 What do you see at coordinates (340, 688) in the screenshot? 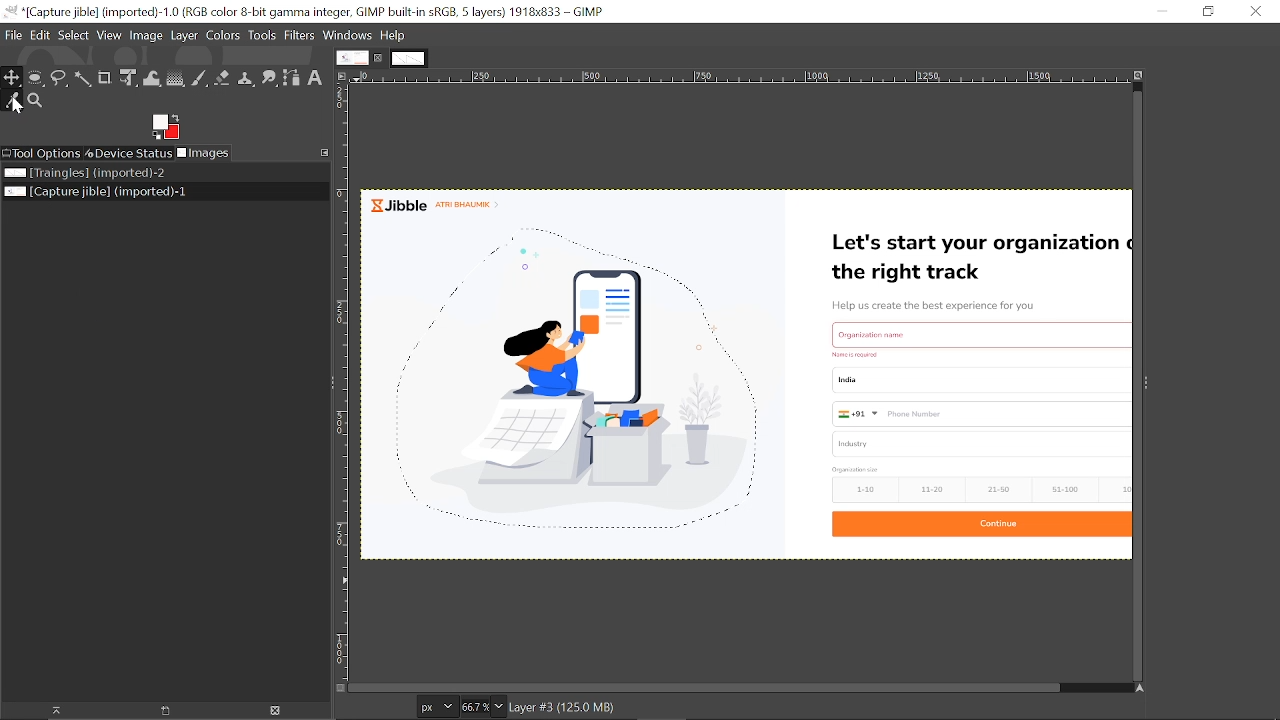
I see `Toggle quick mask on/off` at bounding box center [340, 688].